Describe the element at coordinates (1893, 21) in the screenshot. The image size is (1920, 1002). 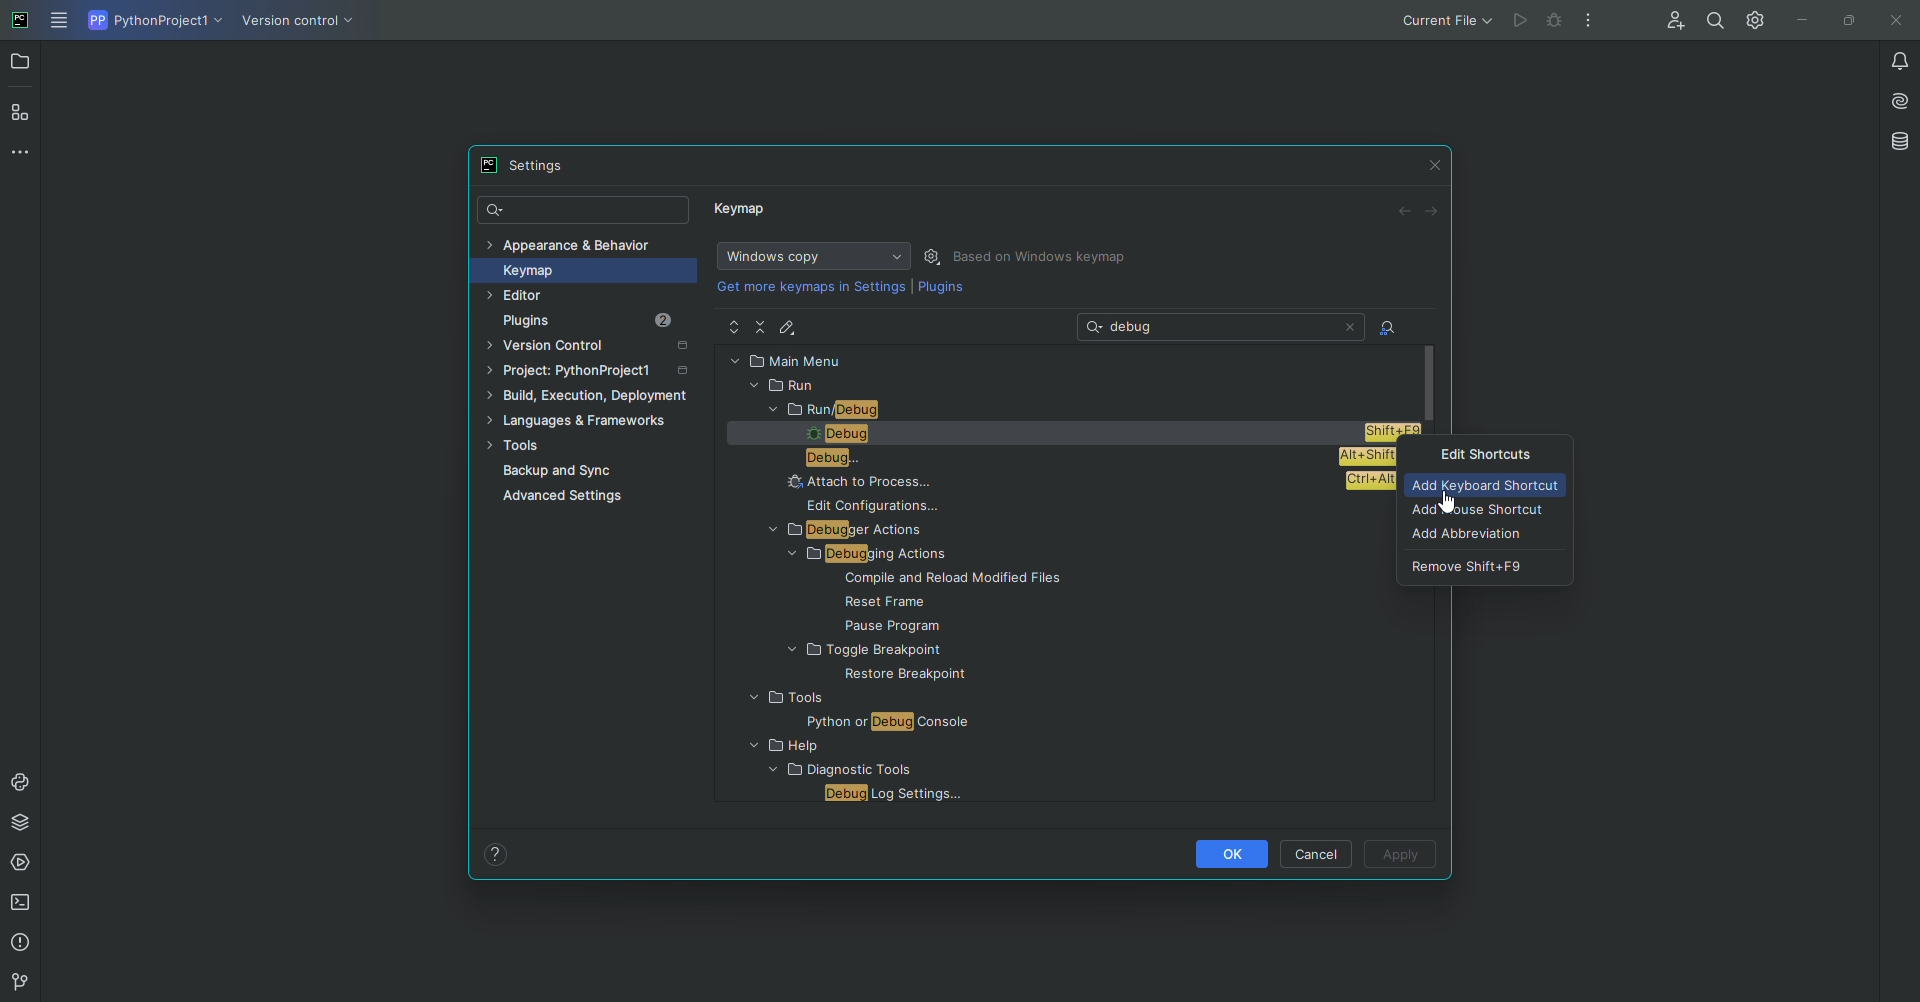
I see `Close` at that location.